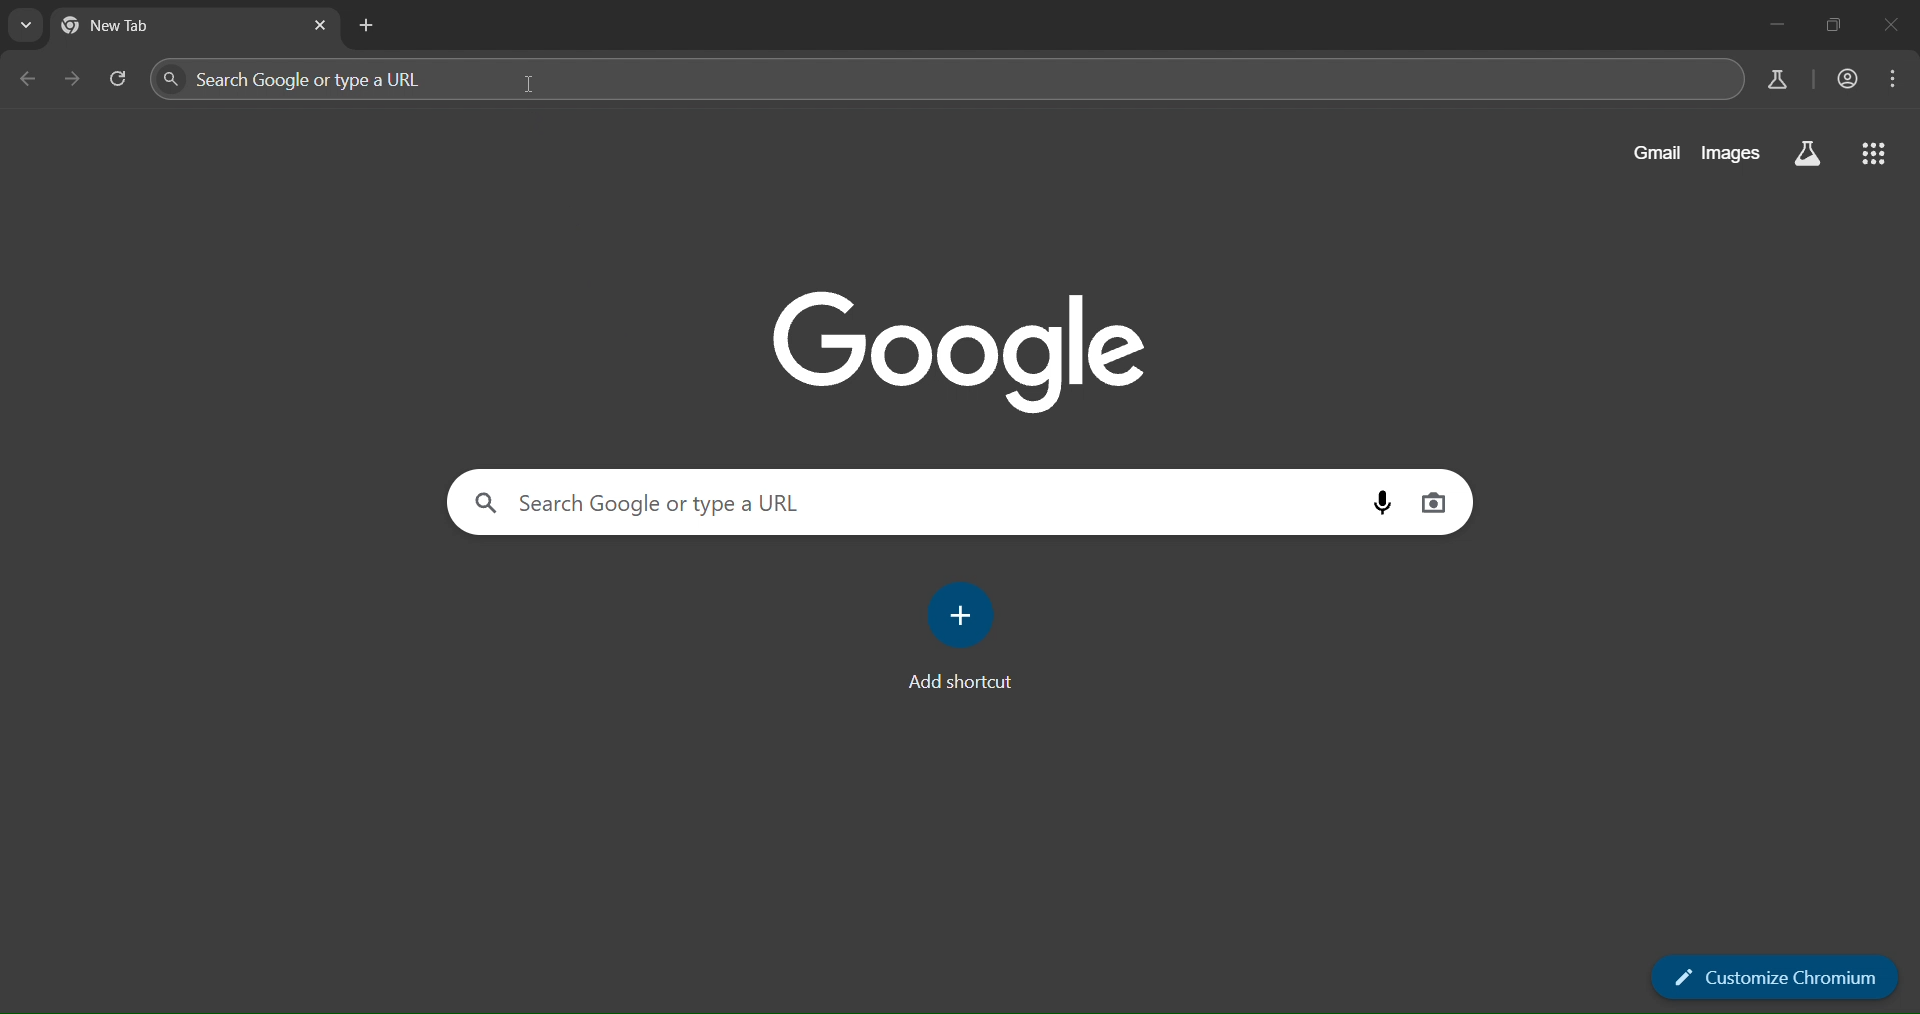 Image resolution: width=1920 pixels, height=1014 pixels. Describe the element at coordinates (25, 27) in the screenshot. I see `search tab` at that location.